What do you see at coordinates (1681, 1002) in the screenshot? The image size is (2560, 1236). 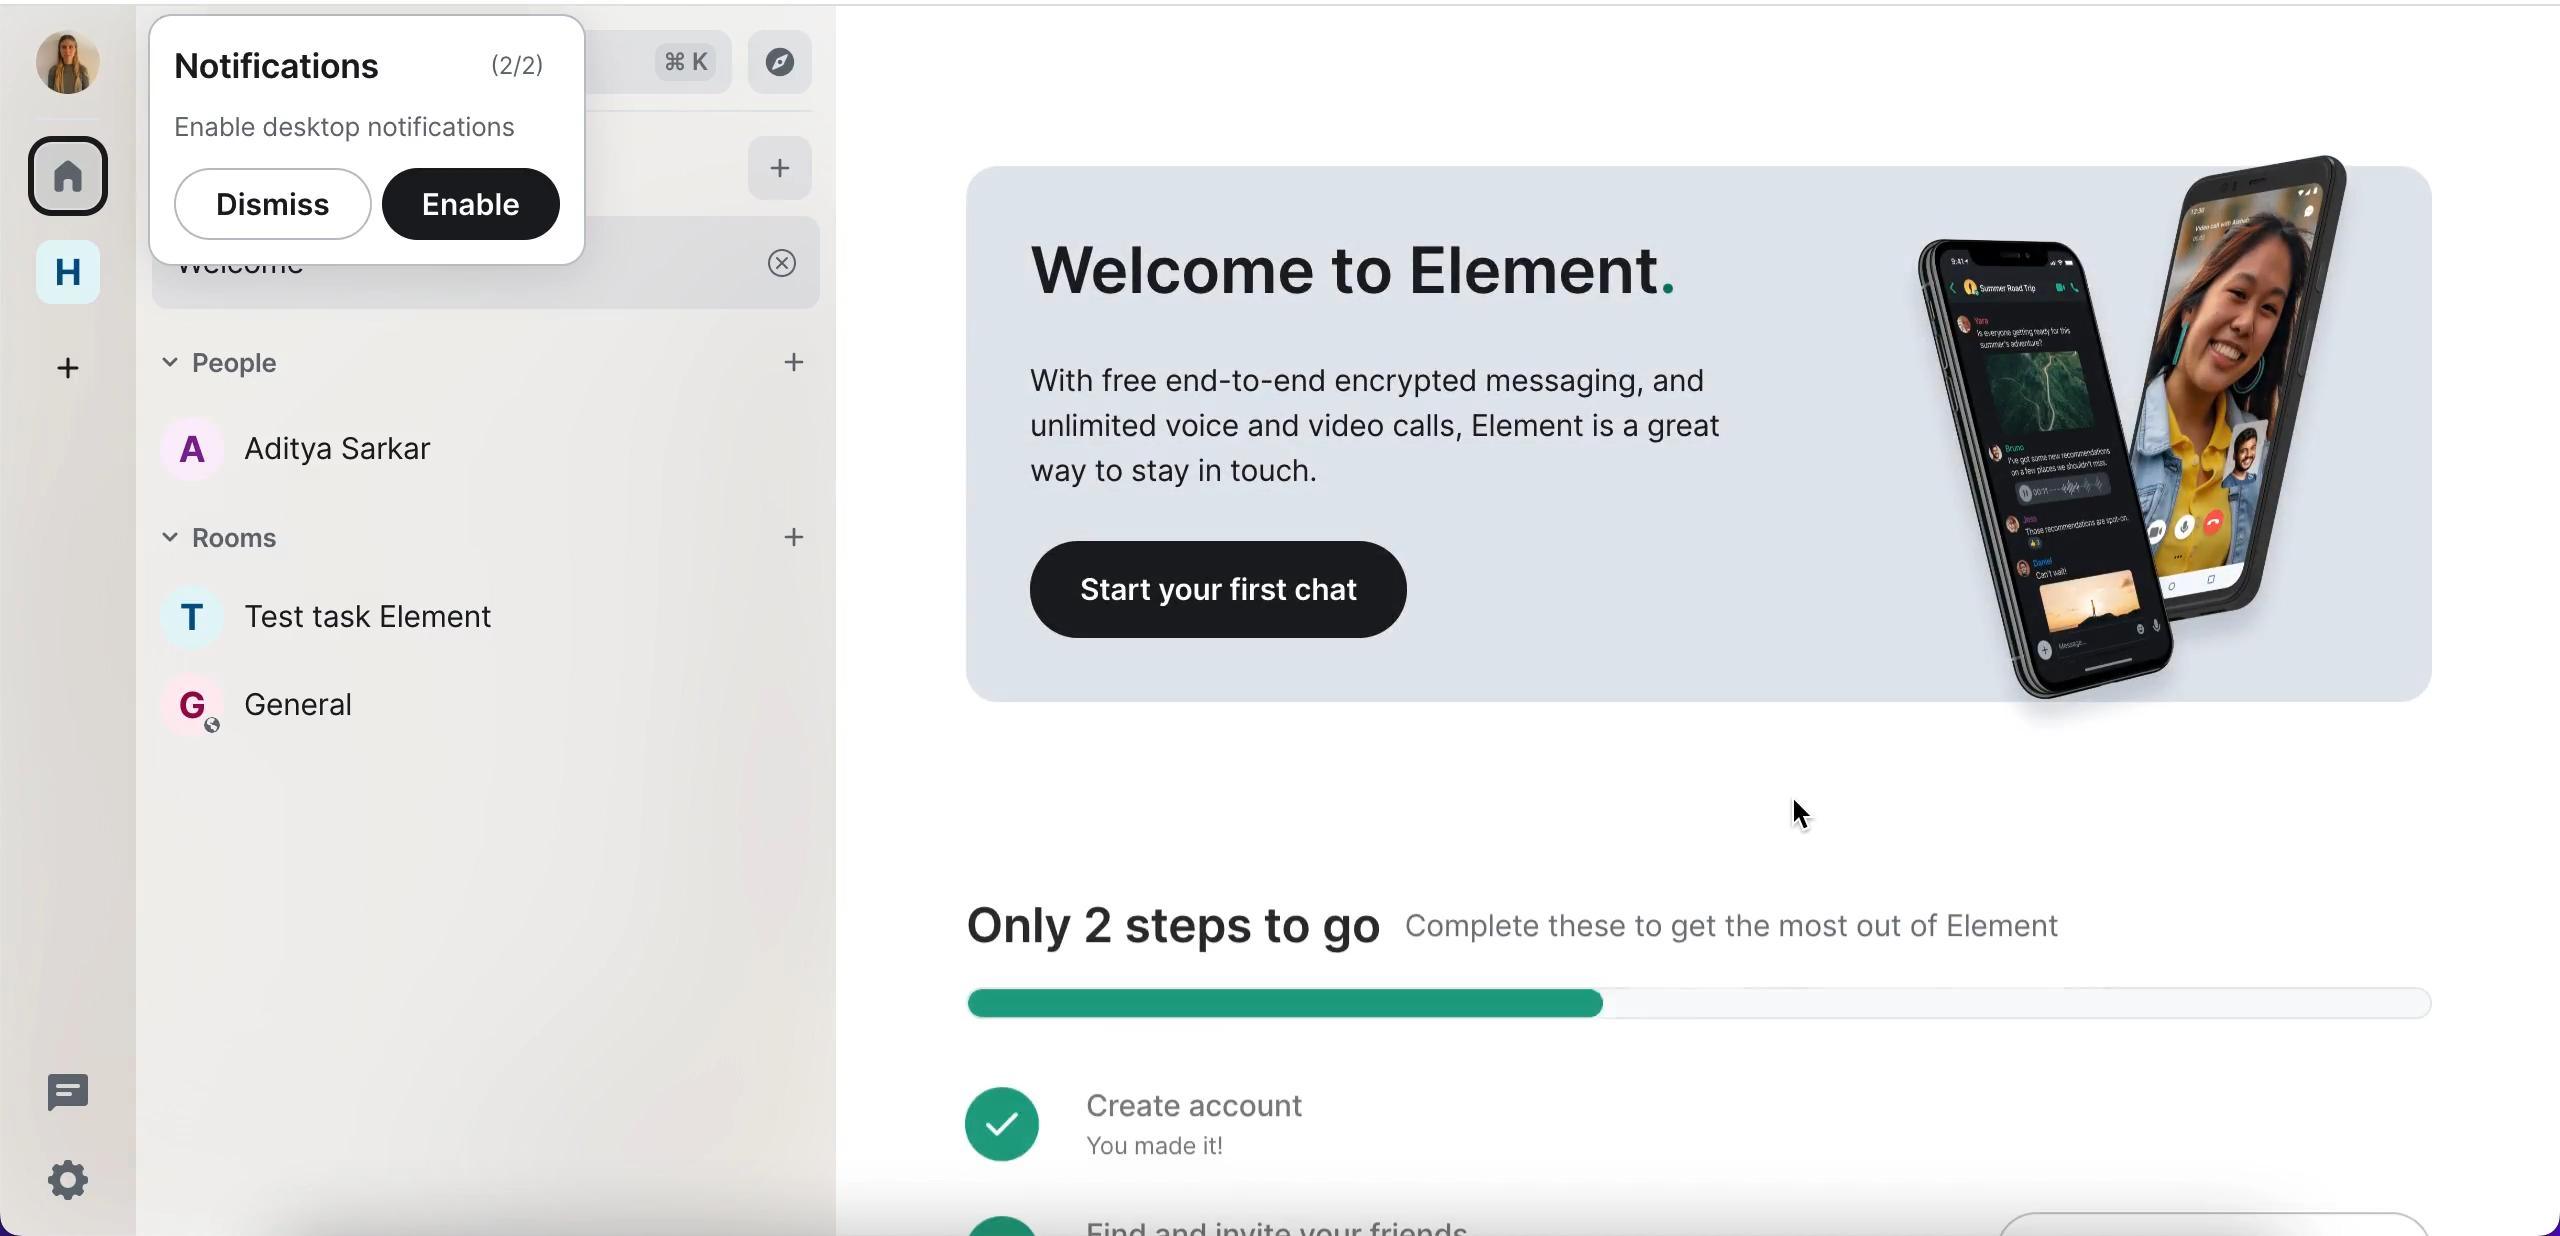 I see `Step counter` at bounding box center [1681, 1002].